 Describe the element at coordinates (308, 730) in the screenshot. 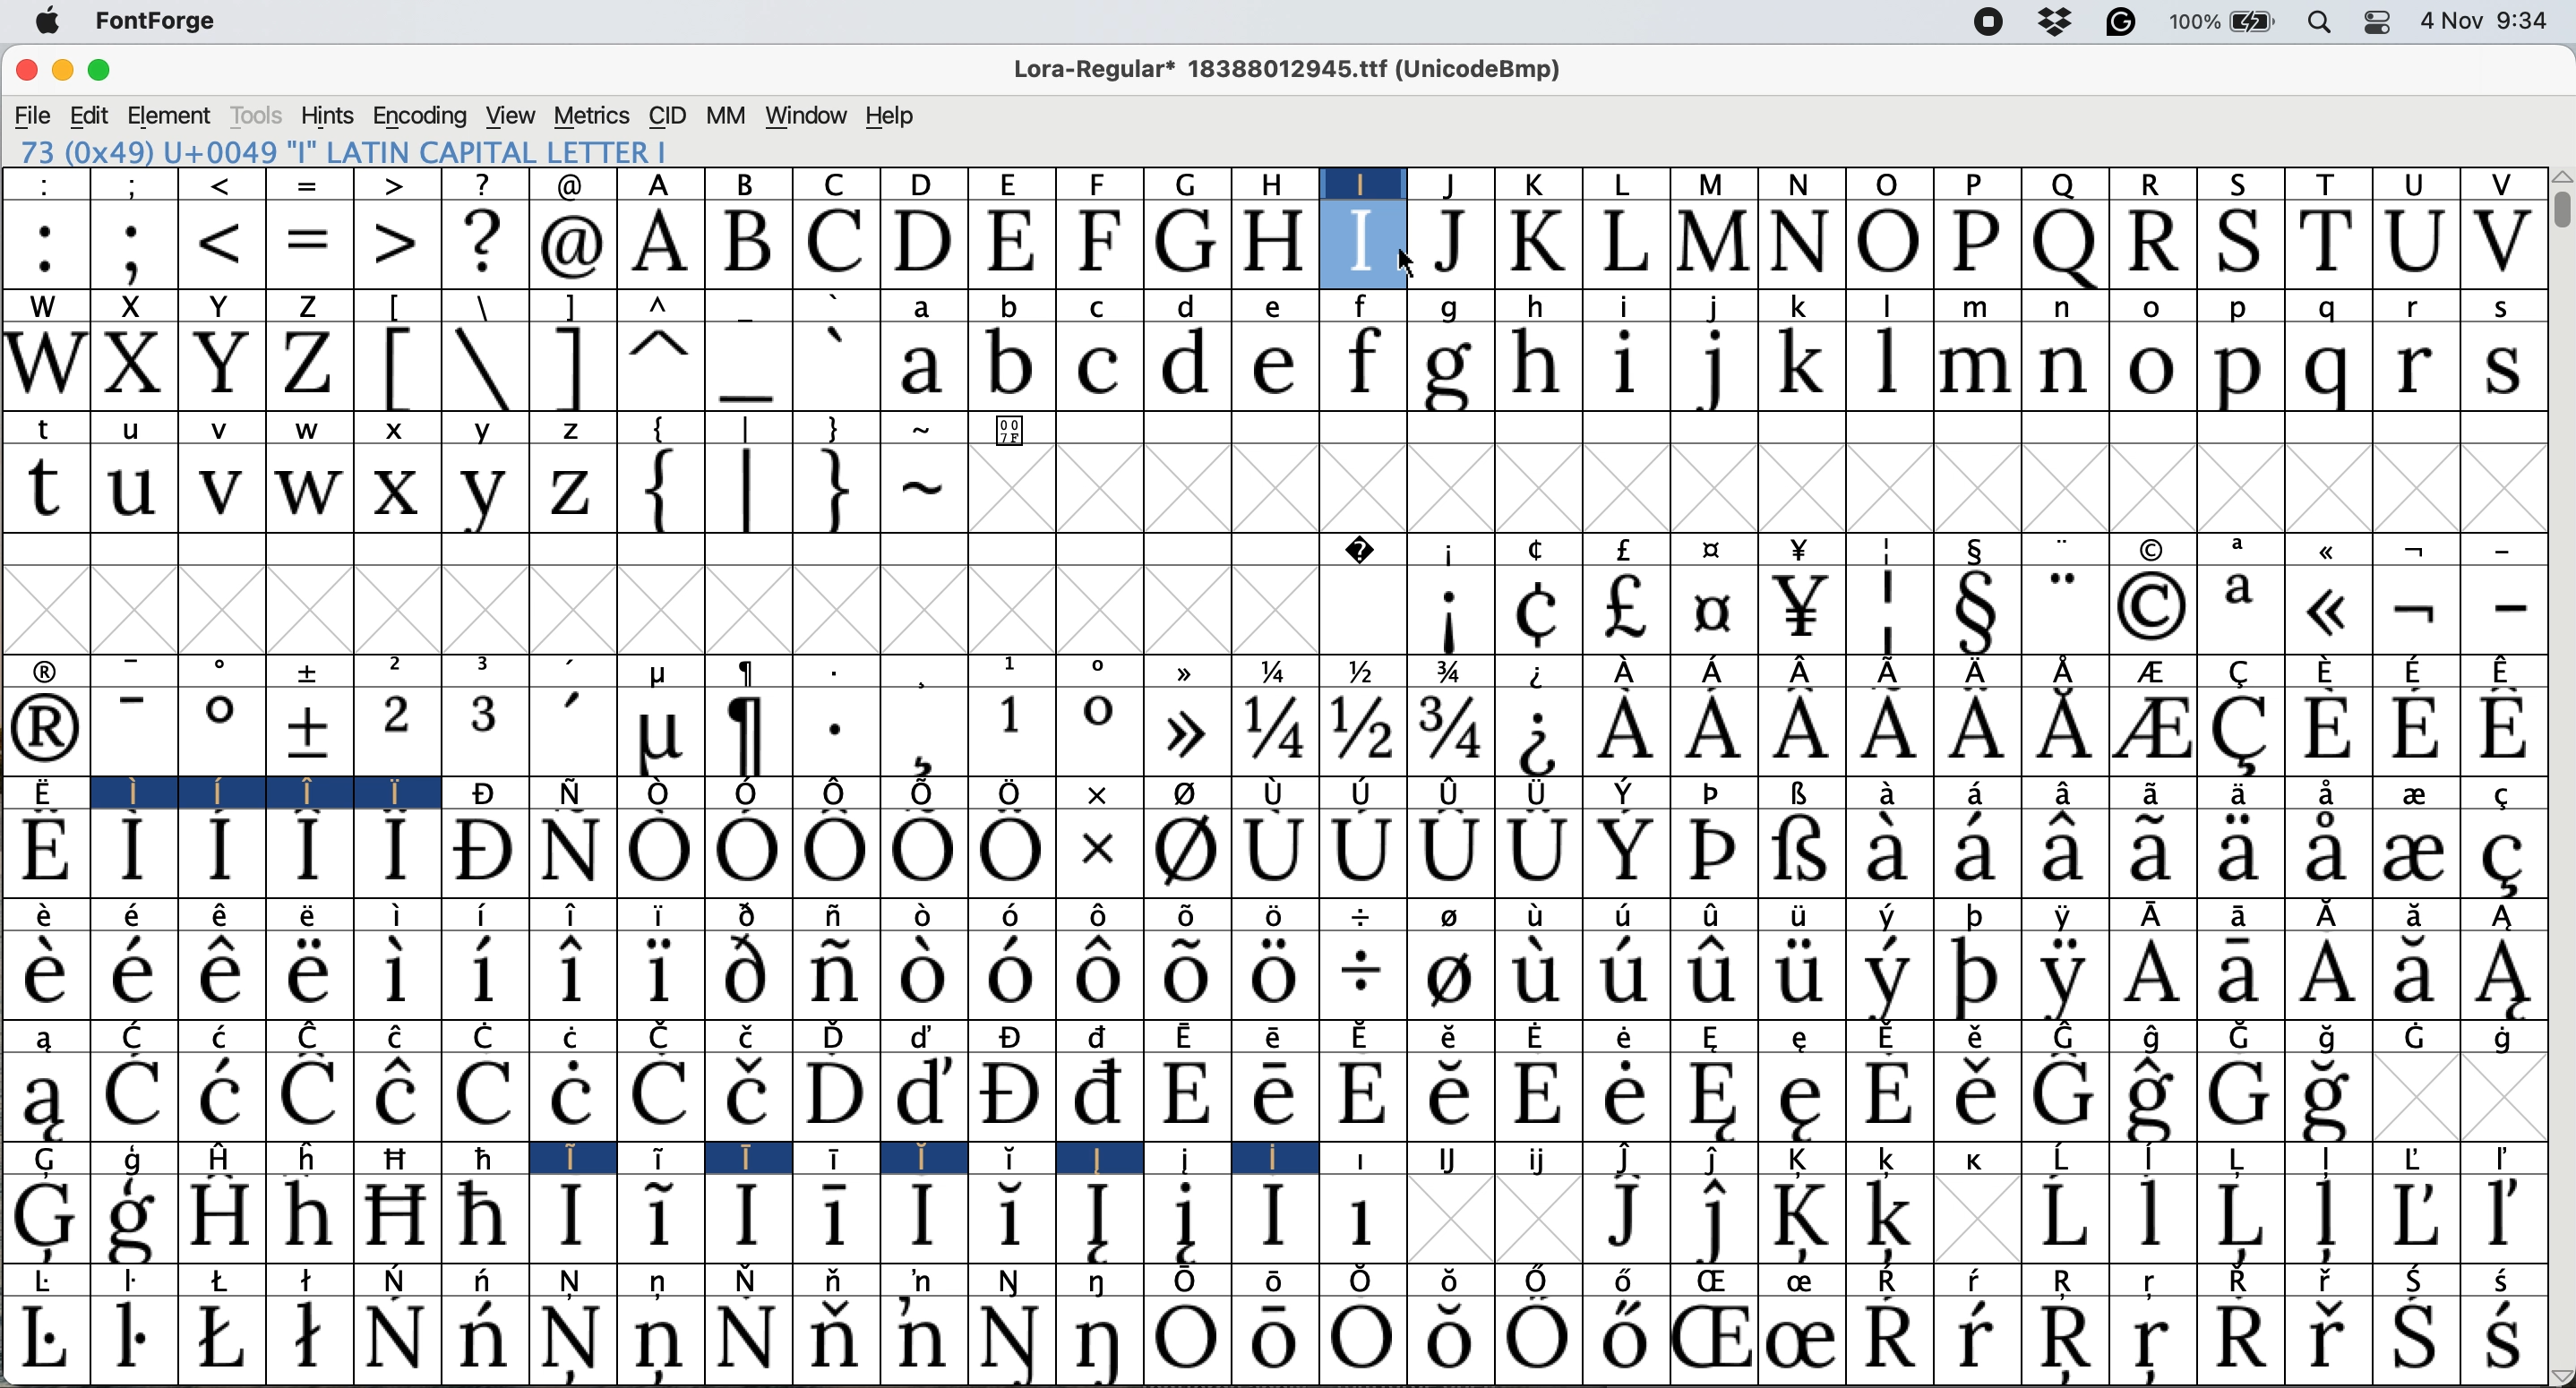

I see `Symbol` at that location.